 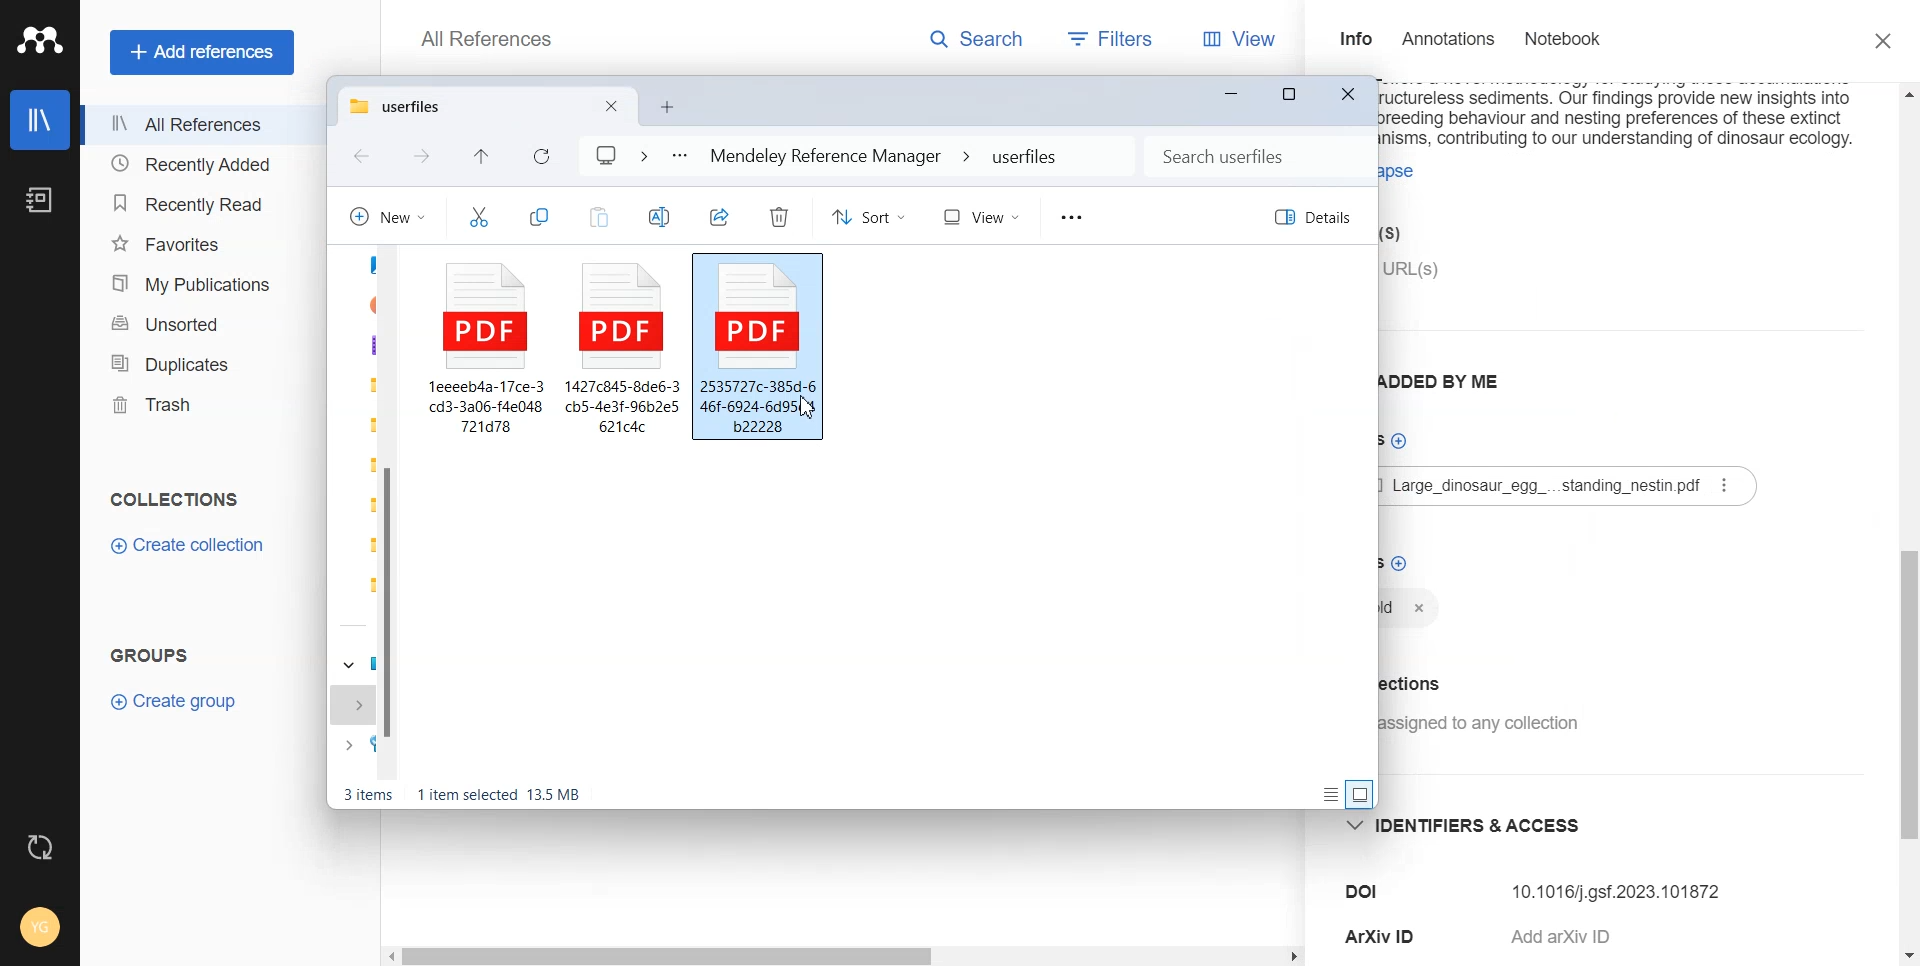 What do you see at coordinates (384, 602) in the screenshot?
I see `Vertical scroll bar` at bounding box center [384, 602].